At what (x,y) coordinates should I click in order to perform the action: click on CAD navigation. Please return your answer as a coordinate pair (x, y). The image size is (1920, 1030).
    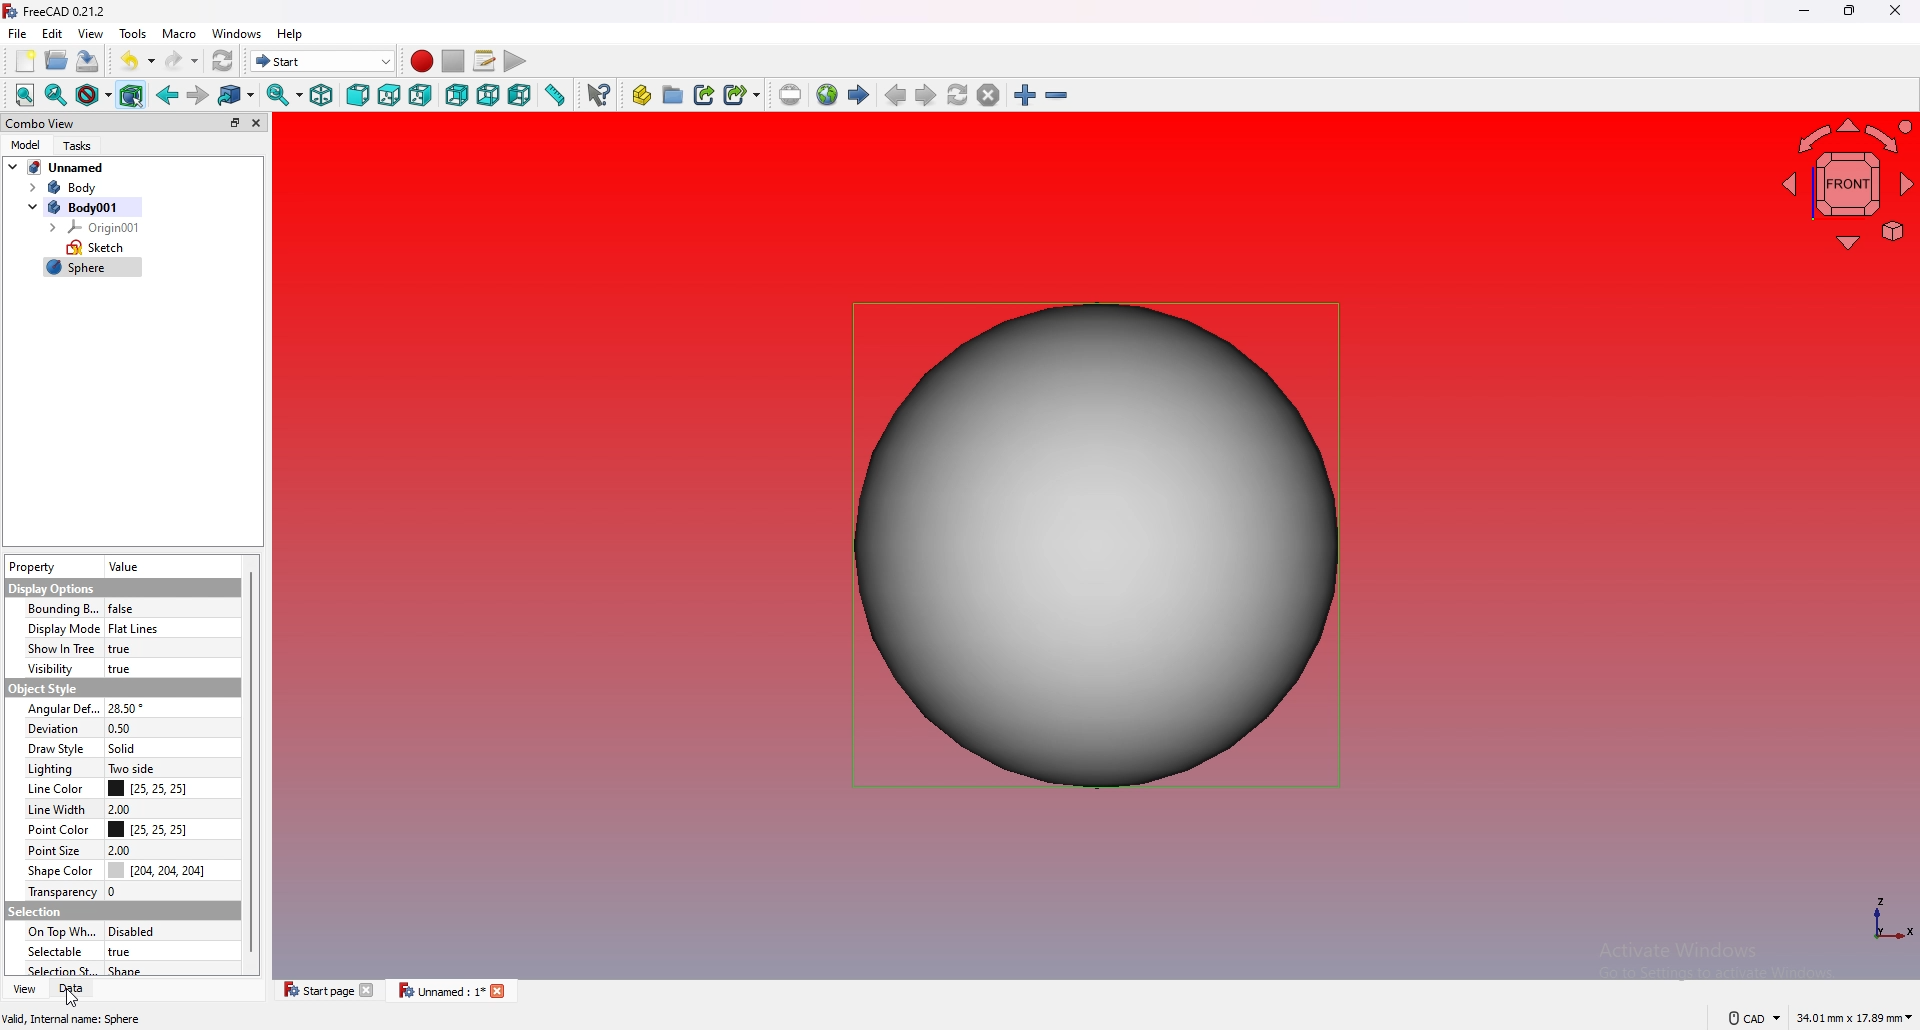
    Looking at the image, I should click on (1753, 1017).